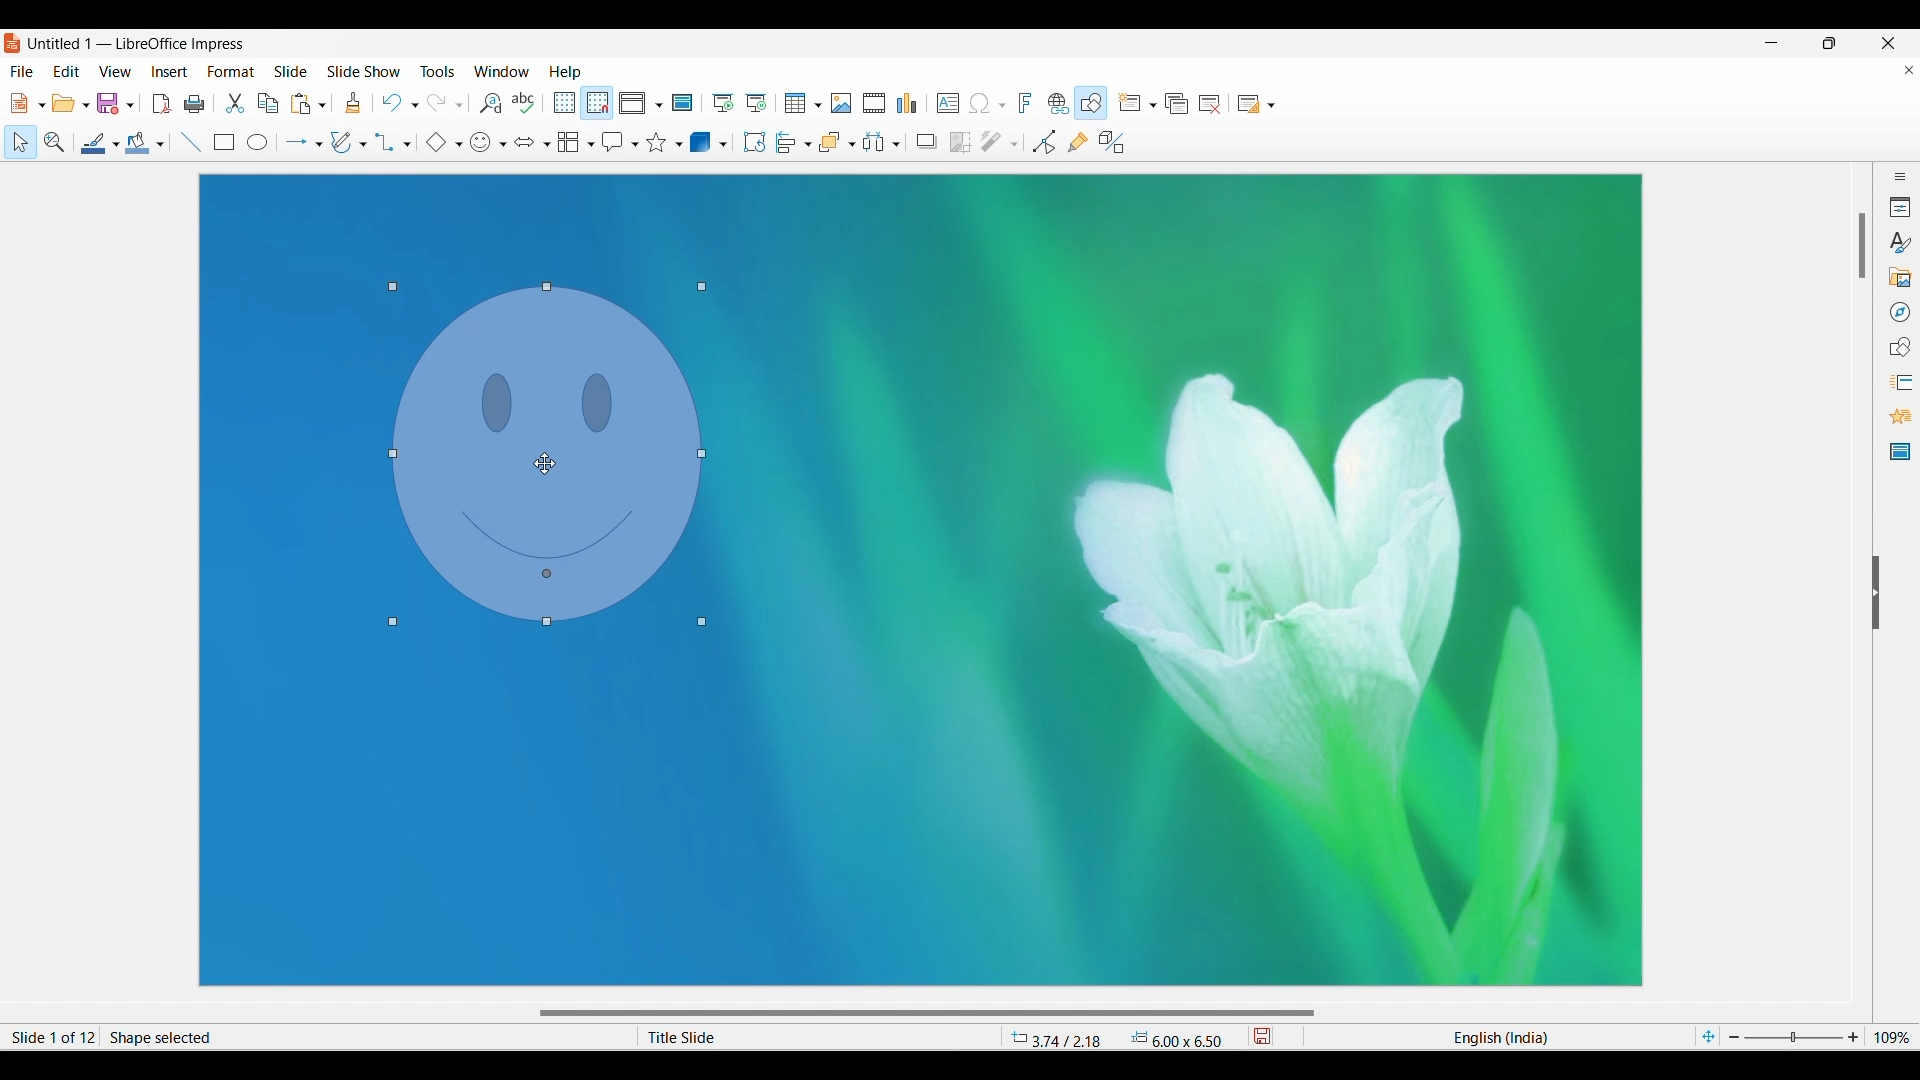 The width and height of the screenshot is (1920, 1080). I want to click on Fill color selected, so click(138, 143).